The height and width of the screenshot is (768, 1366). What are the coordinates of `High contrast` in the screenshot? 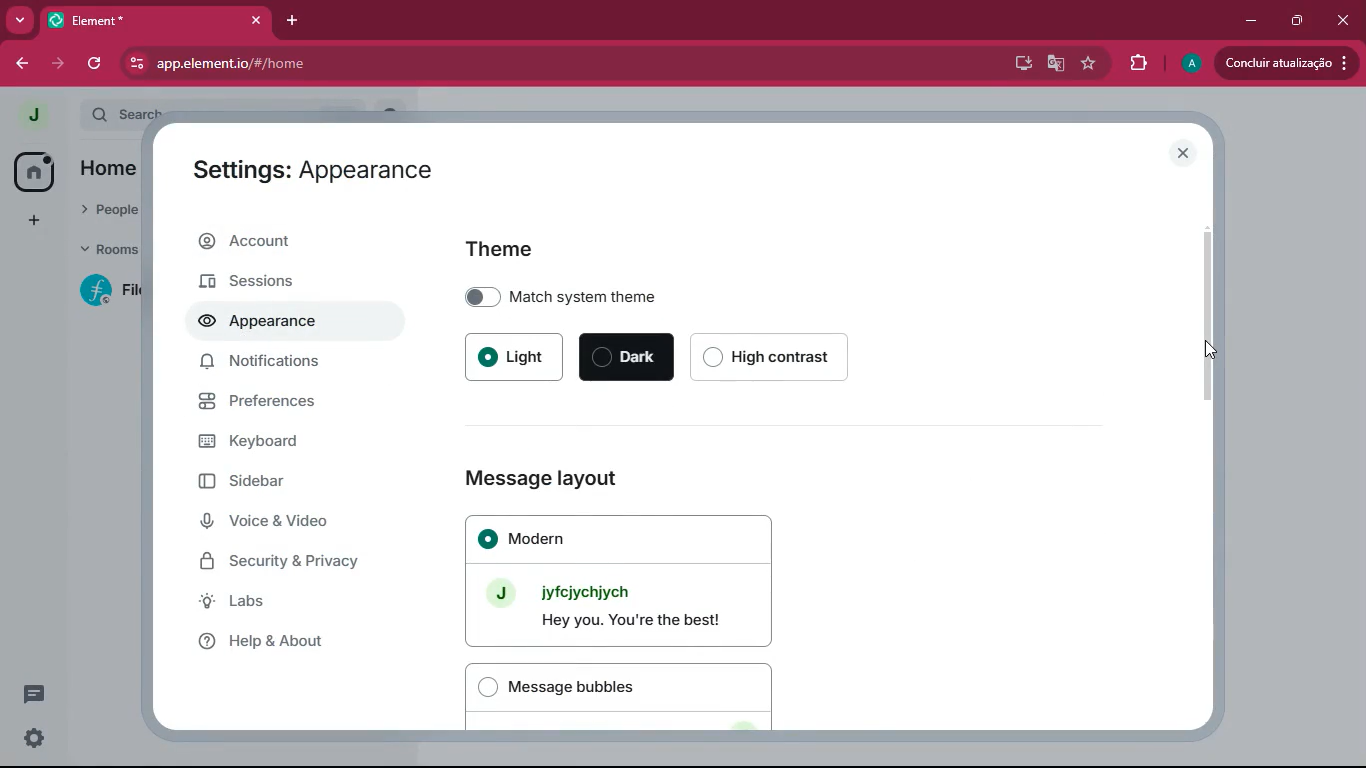 It's located at (773, 358).